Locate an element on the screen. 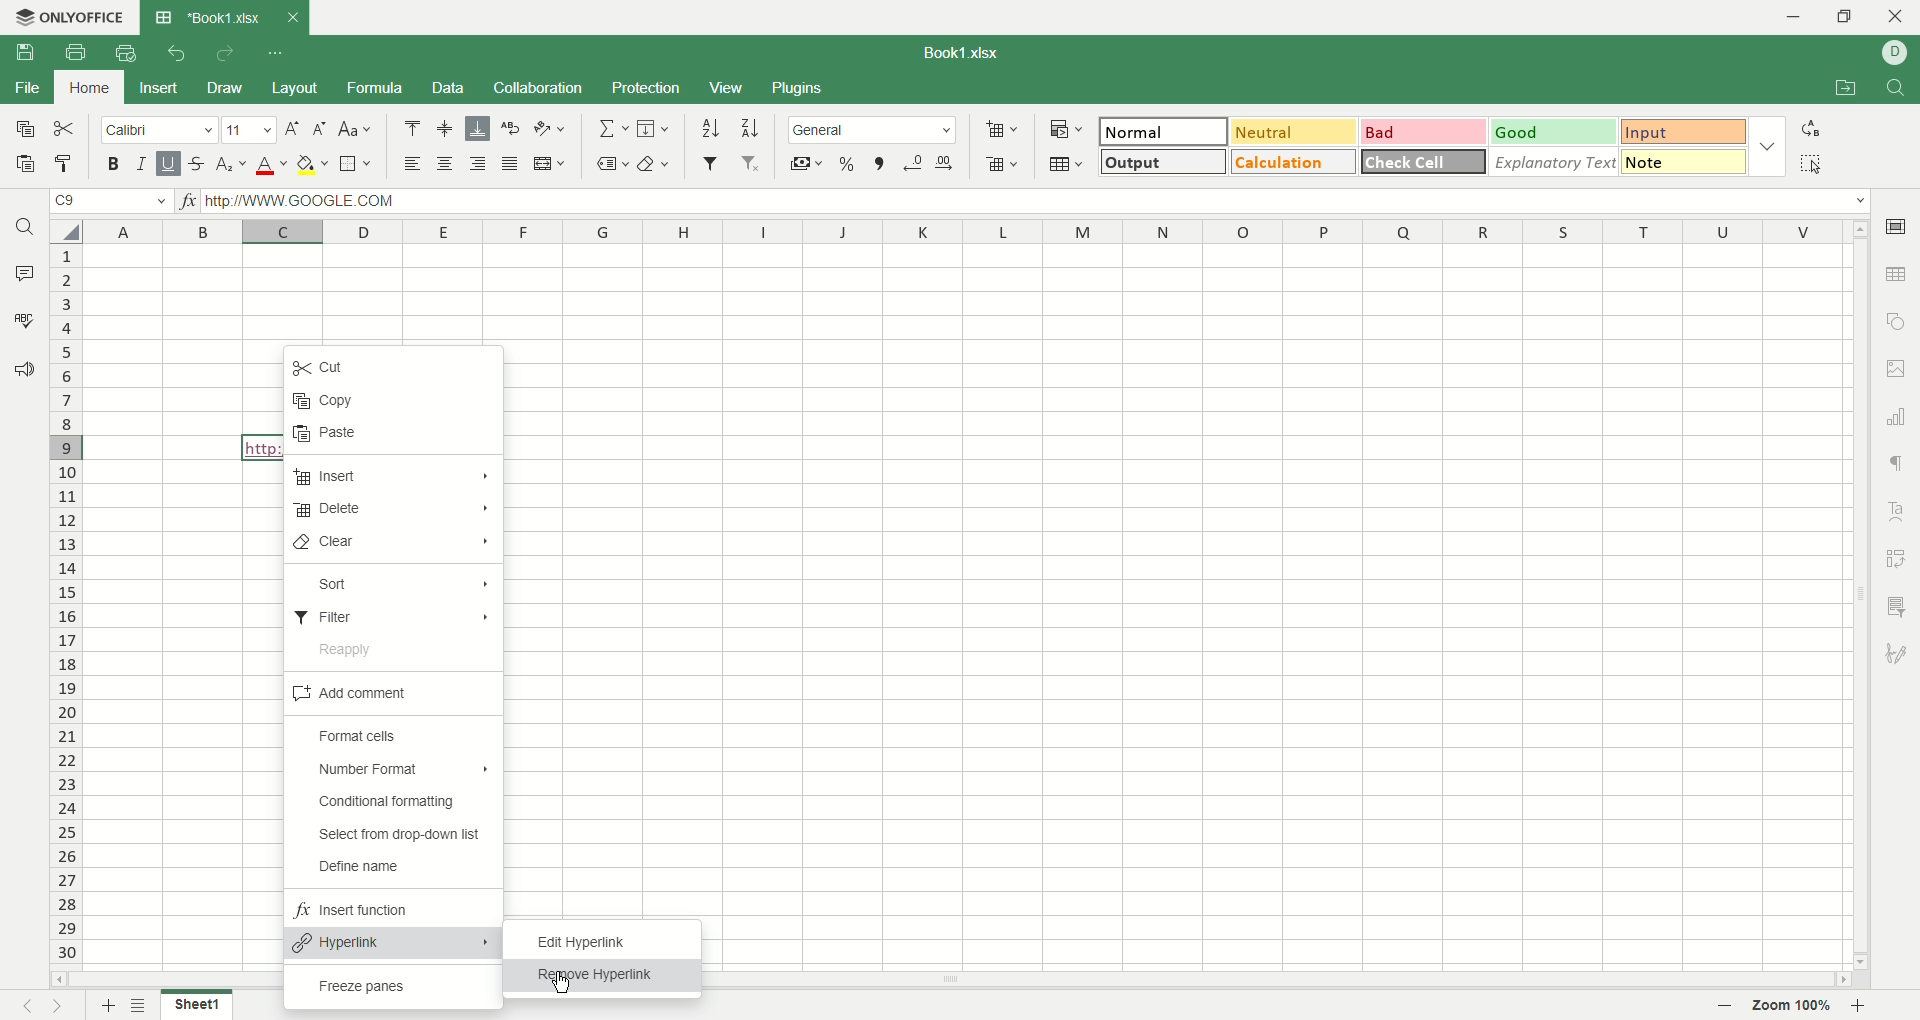  view is located at coordinates (724, 89).